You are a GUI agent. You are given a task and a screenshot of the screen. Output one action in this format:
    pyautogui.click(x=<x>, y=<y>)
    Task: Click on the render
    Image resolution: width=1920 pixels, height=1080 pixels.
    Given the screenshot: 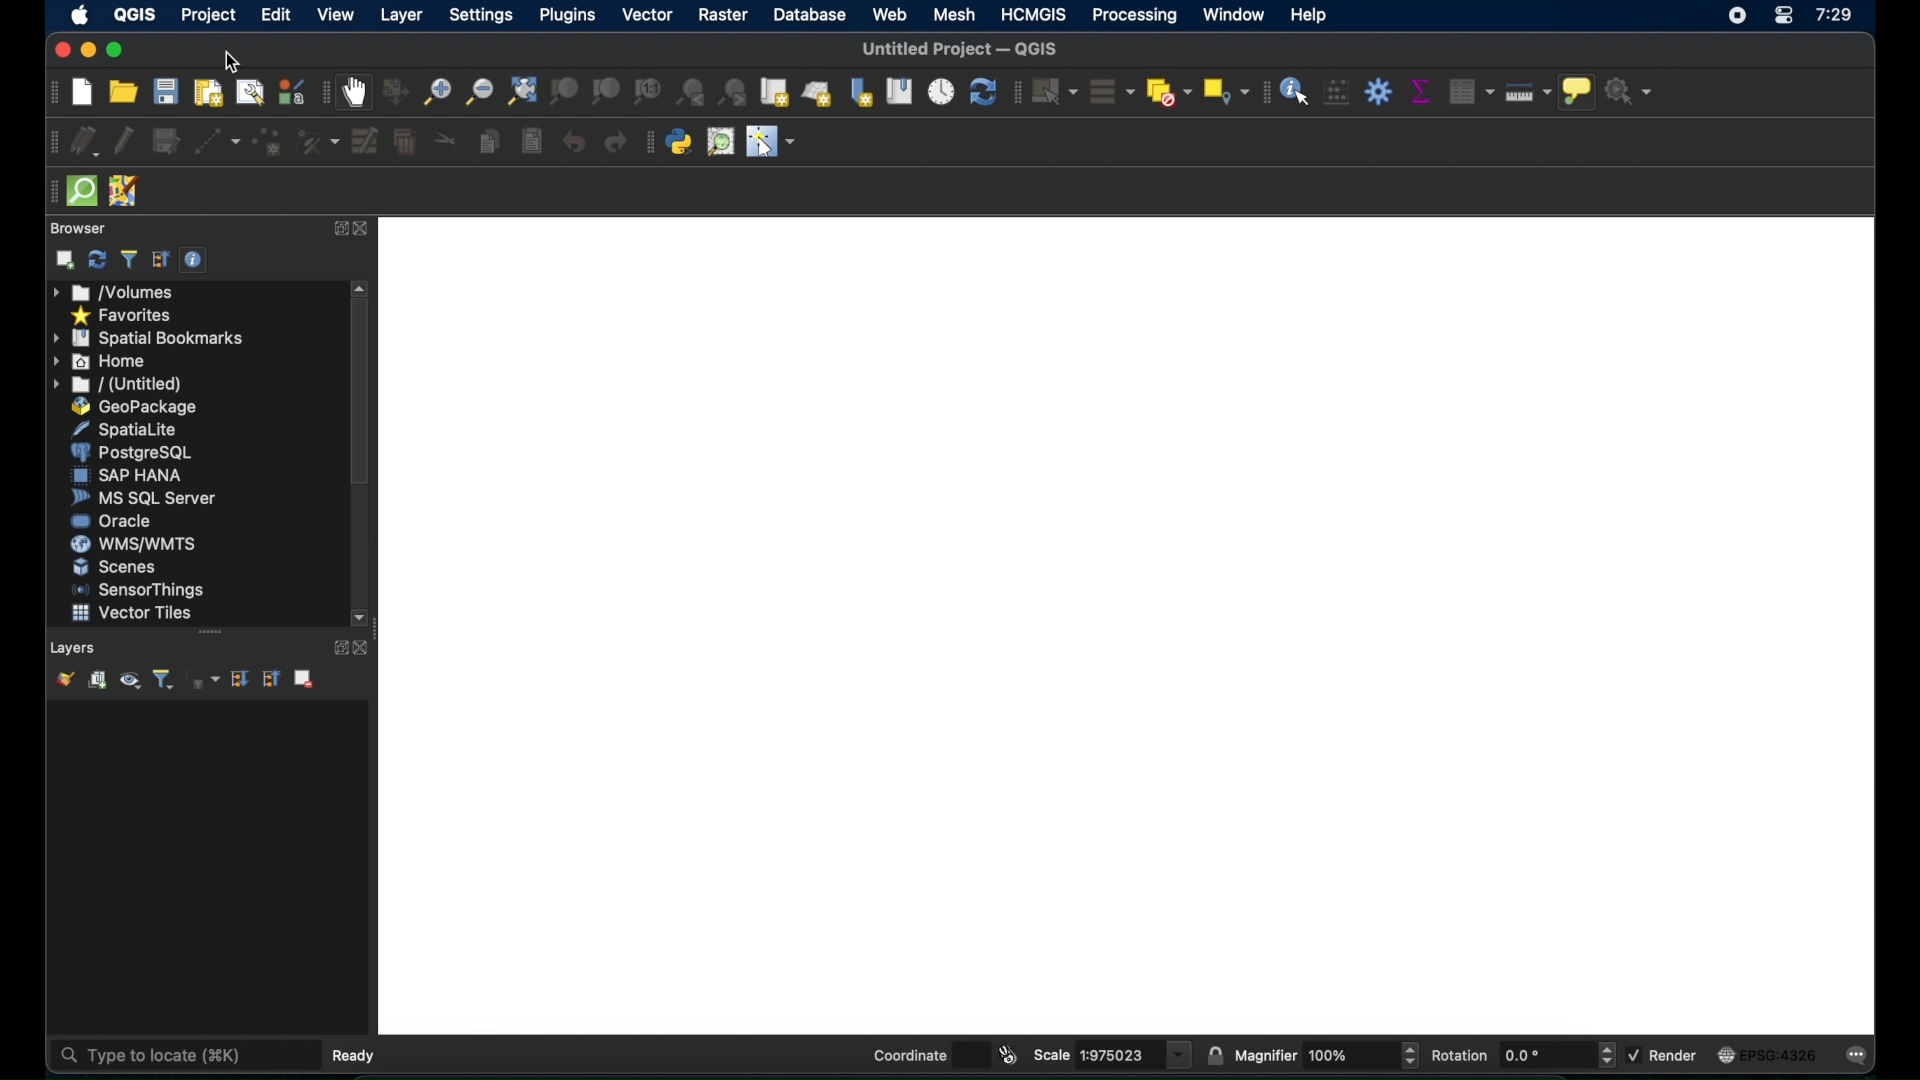 What is the action you would take?
    pyautogui.click(x=1676, y=1056)
    